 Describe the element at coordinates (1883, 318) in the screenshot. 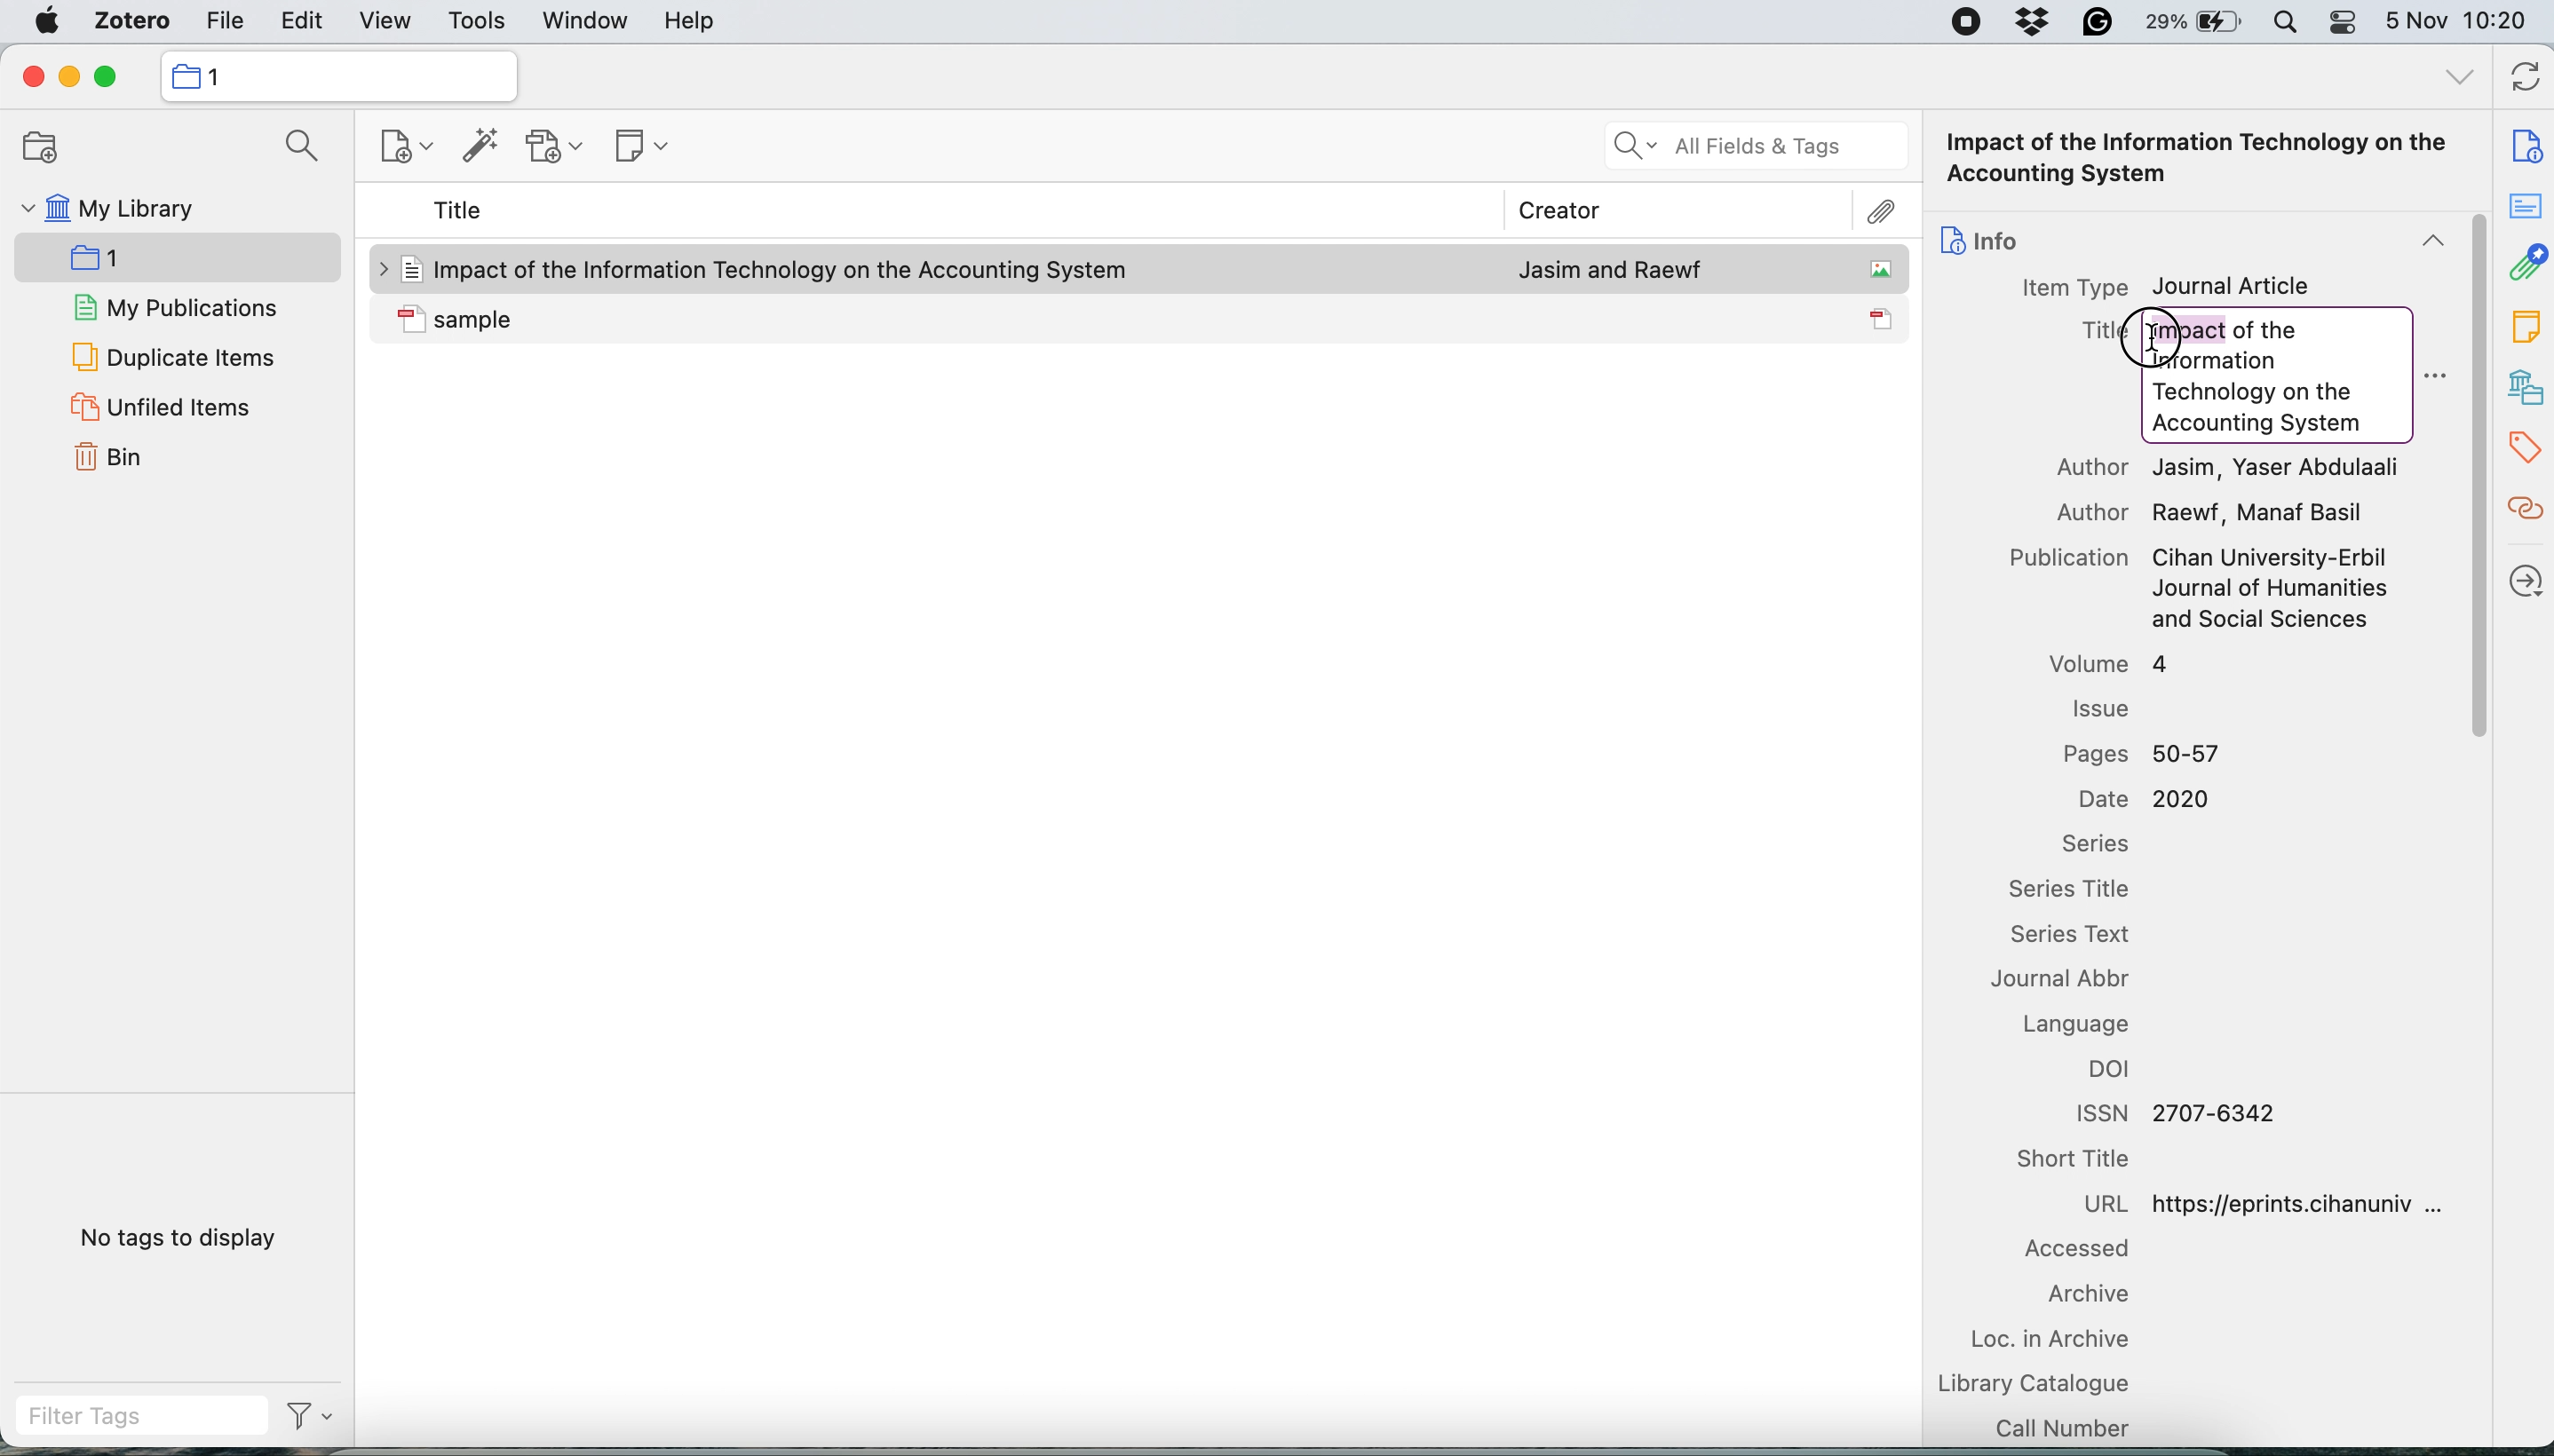

I see `icon` at that location.